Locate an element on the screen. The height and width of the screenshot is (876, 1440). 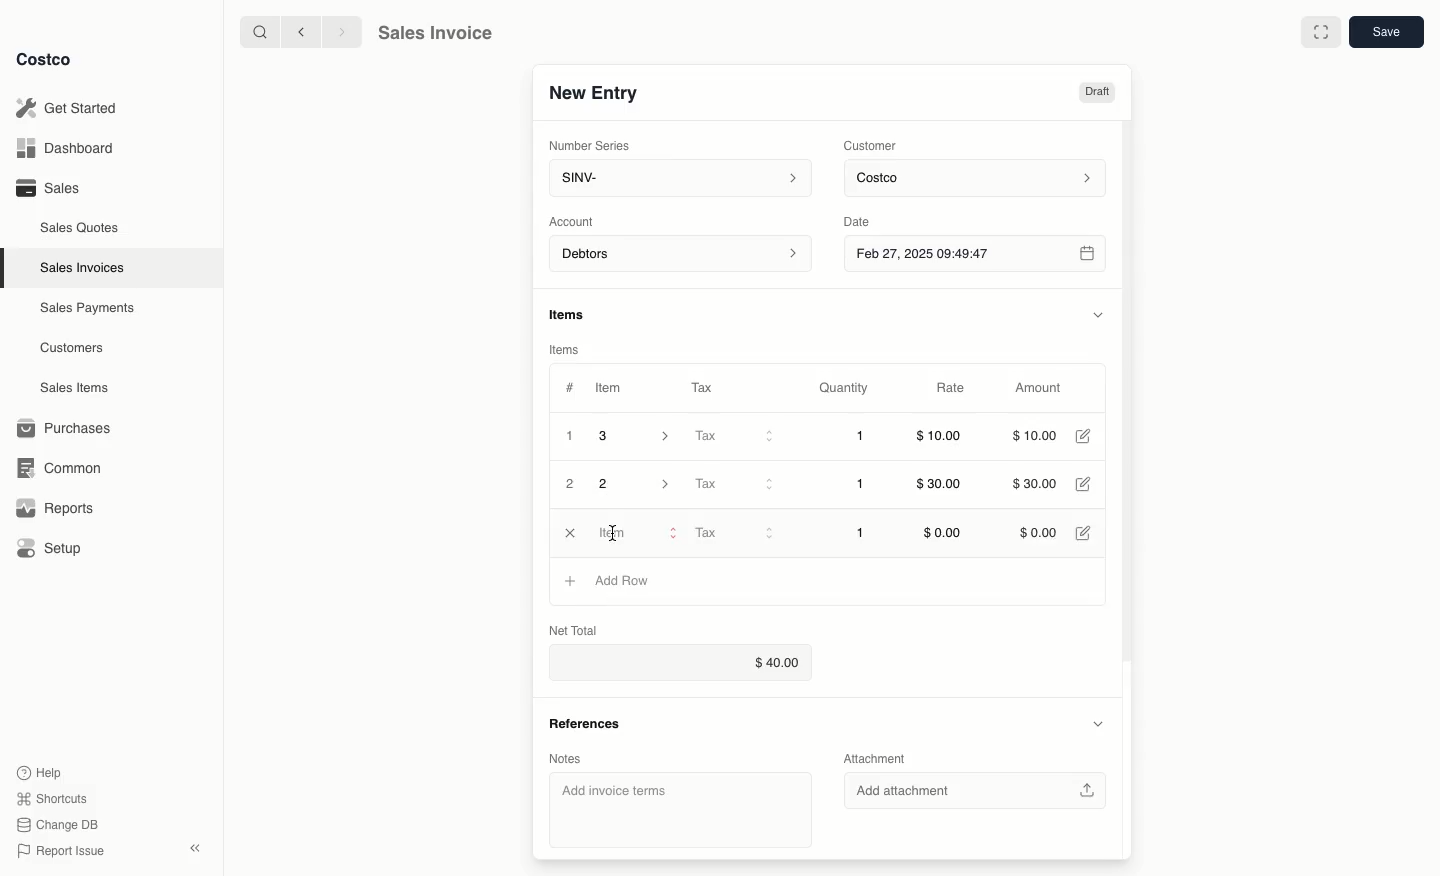
‘Add invoice terms is located at coordinates (678, 808).